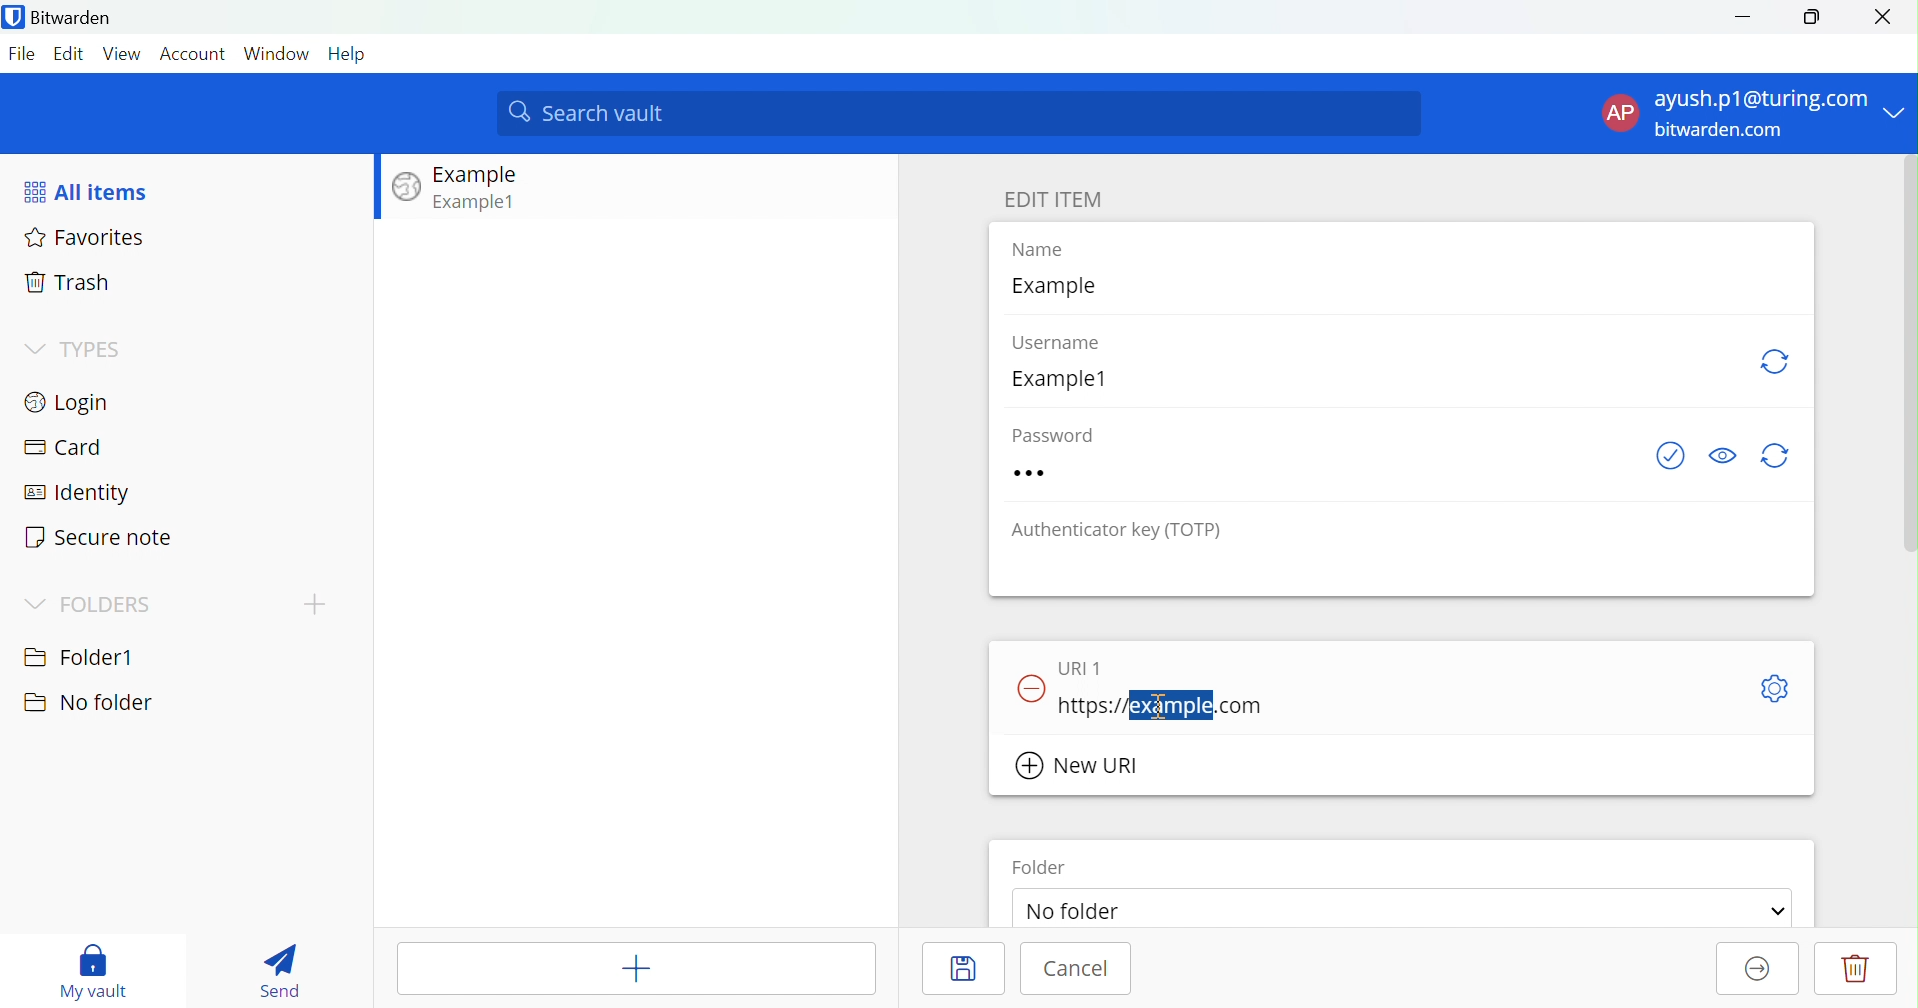  What do you see at coordinates (106, 606) in the screenshot?
I see `FOLDERS` at bounding box center [106, 606].